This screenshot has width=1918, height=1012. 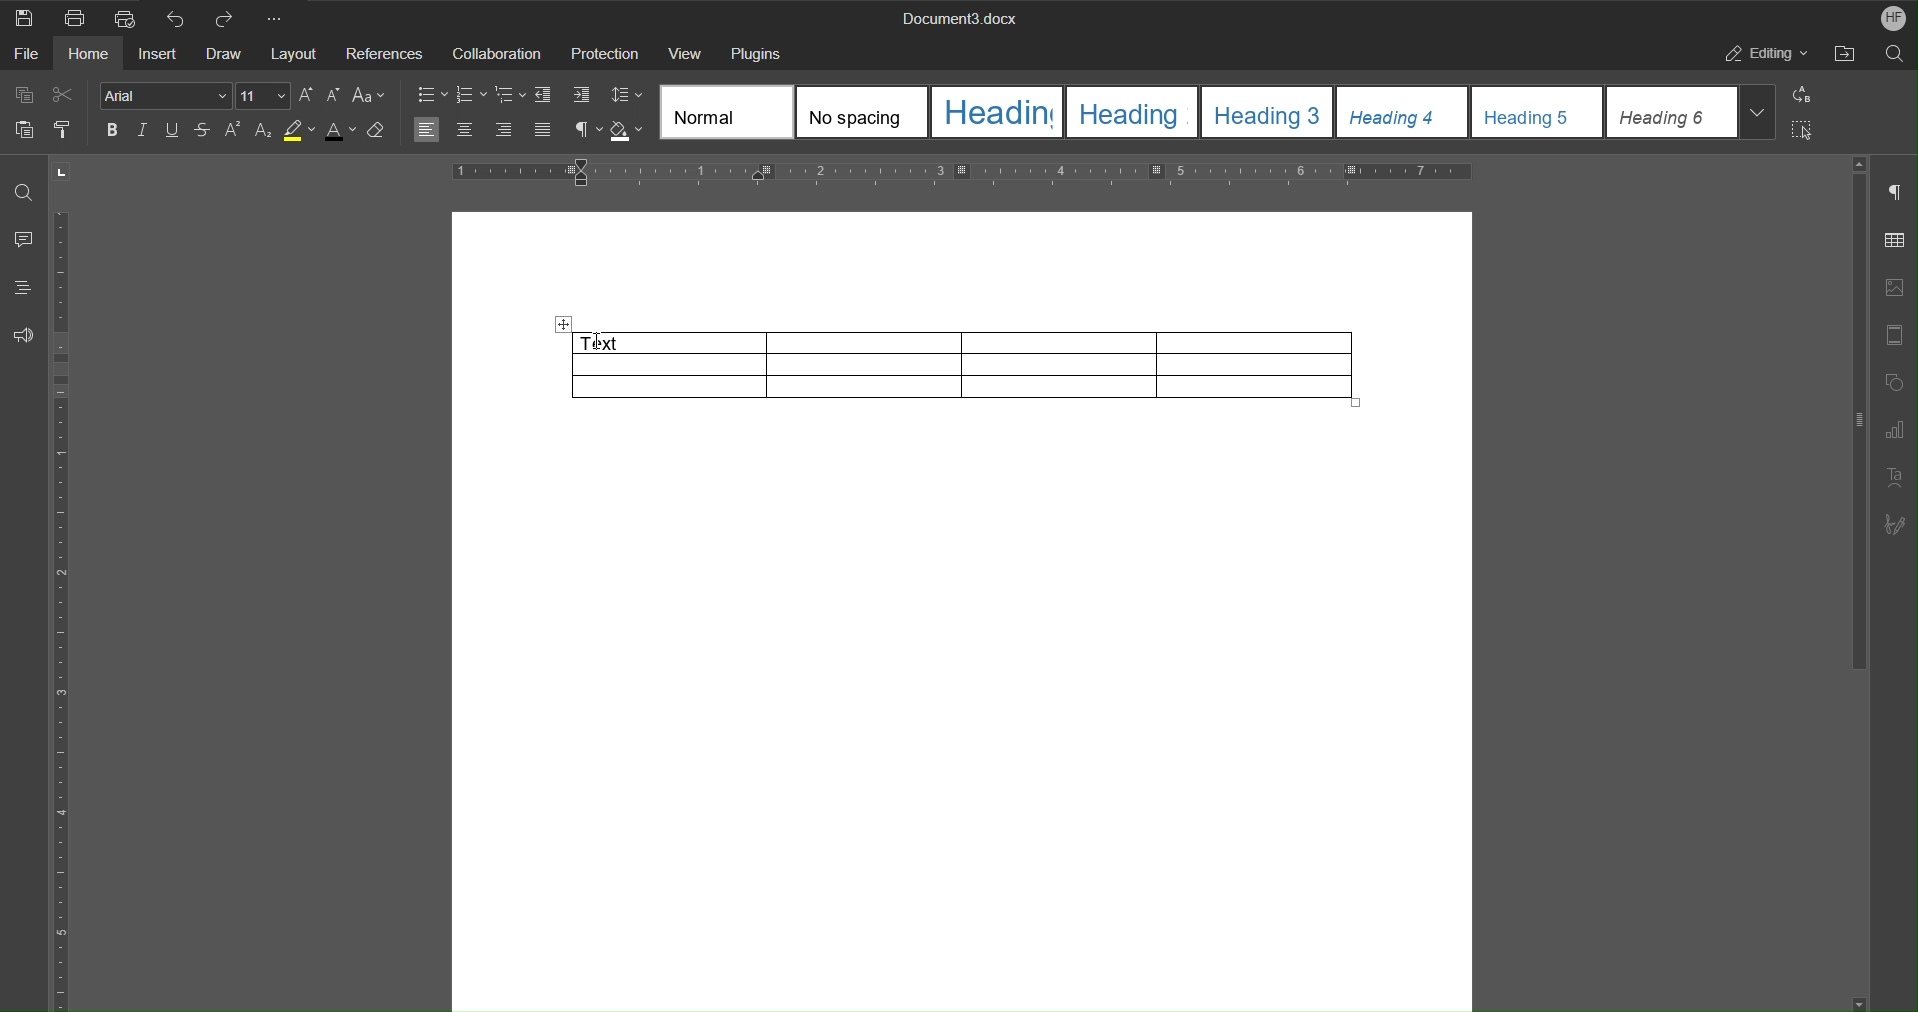 I want to click on References, so click(x=384, y=53).